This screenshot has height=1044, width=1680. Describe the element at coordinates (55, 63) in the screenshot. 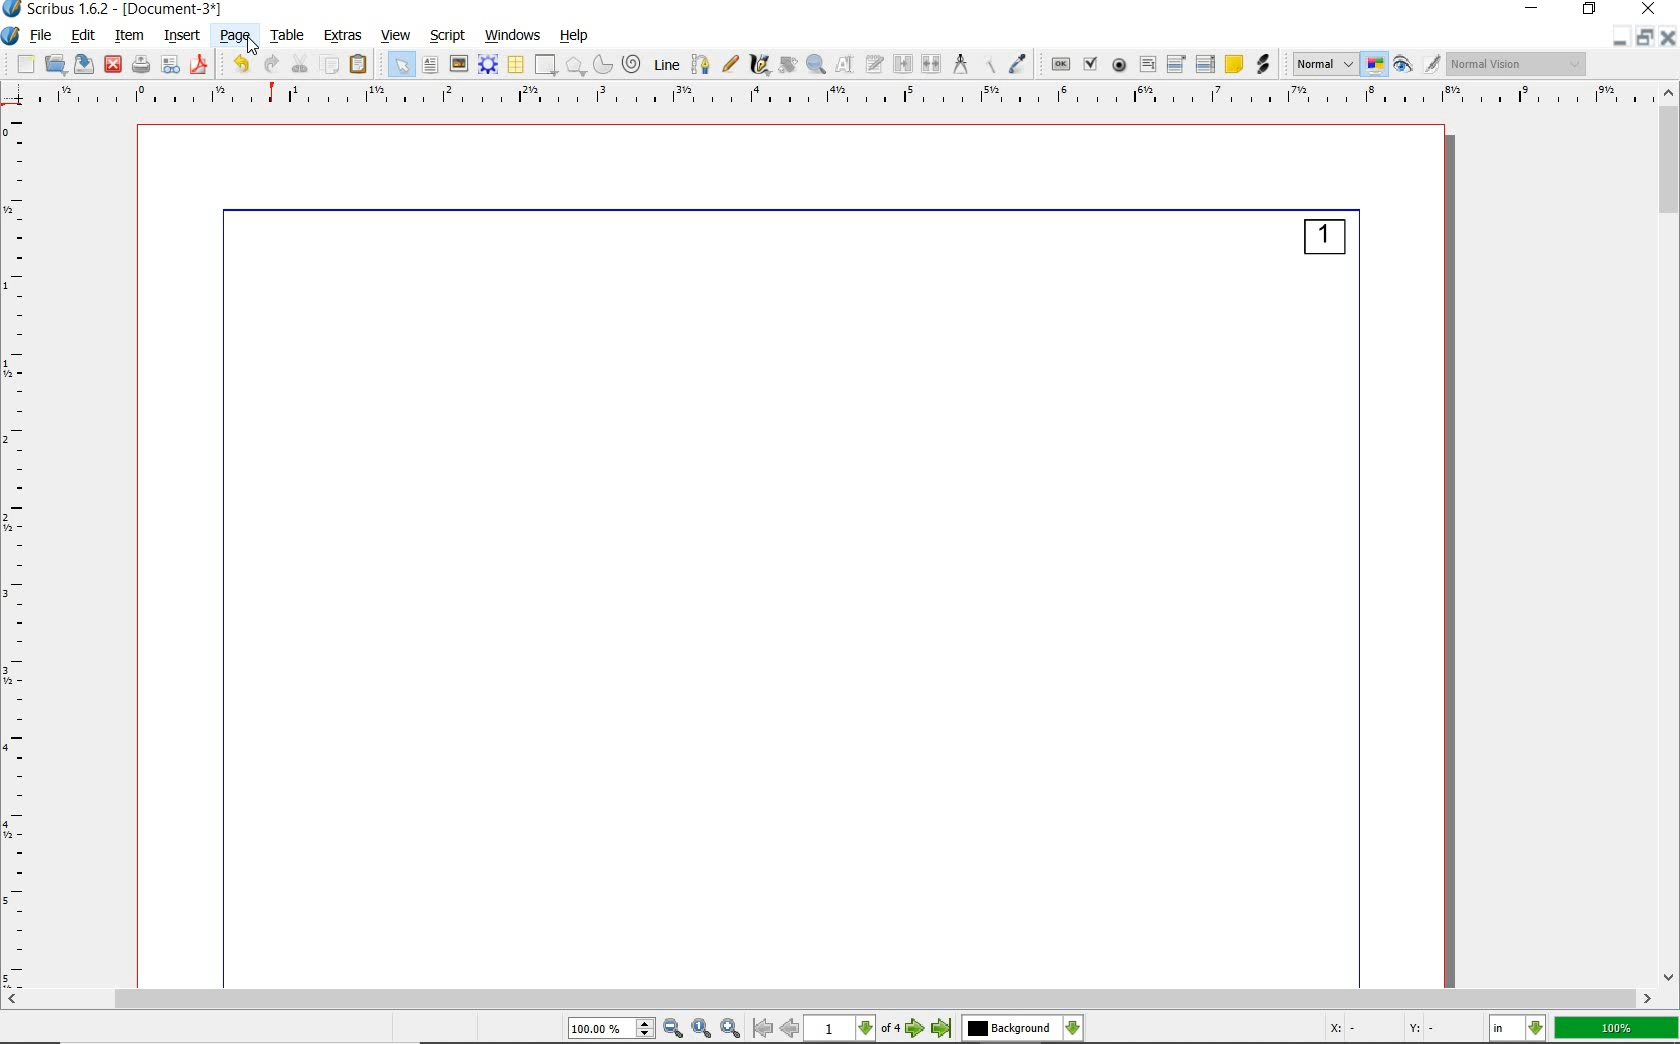

I see `open` at that location.